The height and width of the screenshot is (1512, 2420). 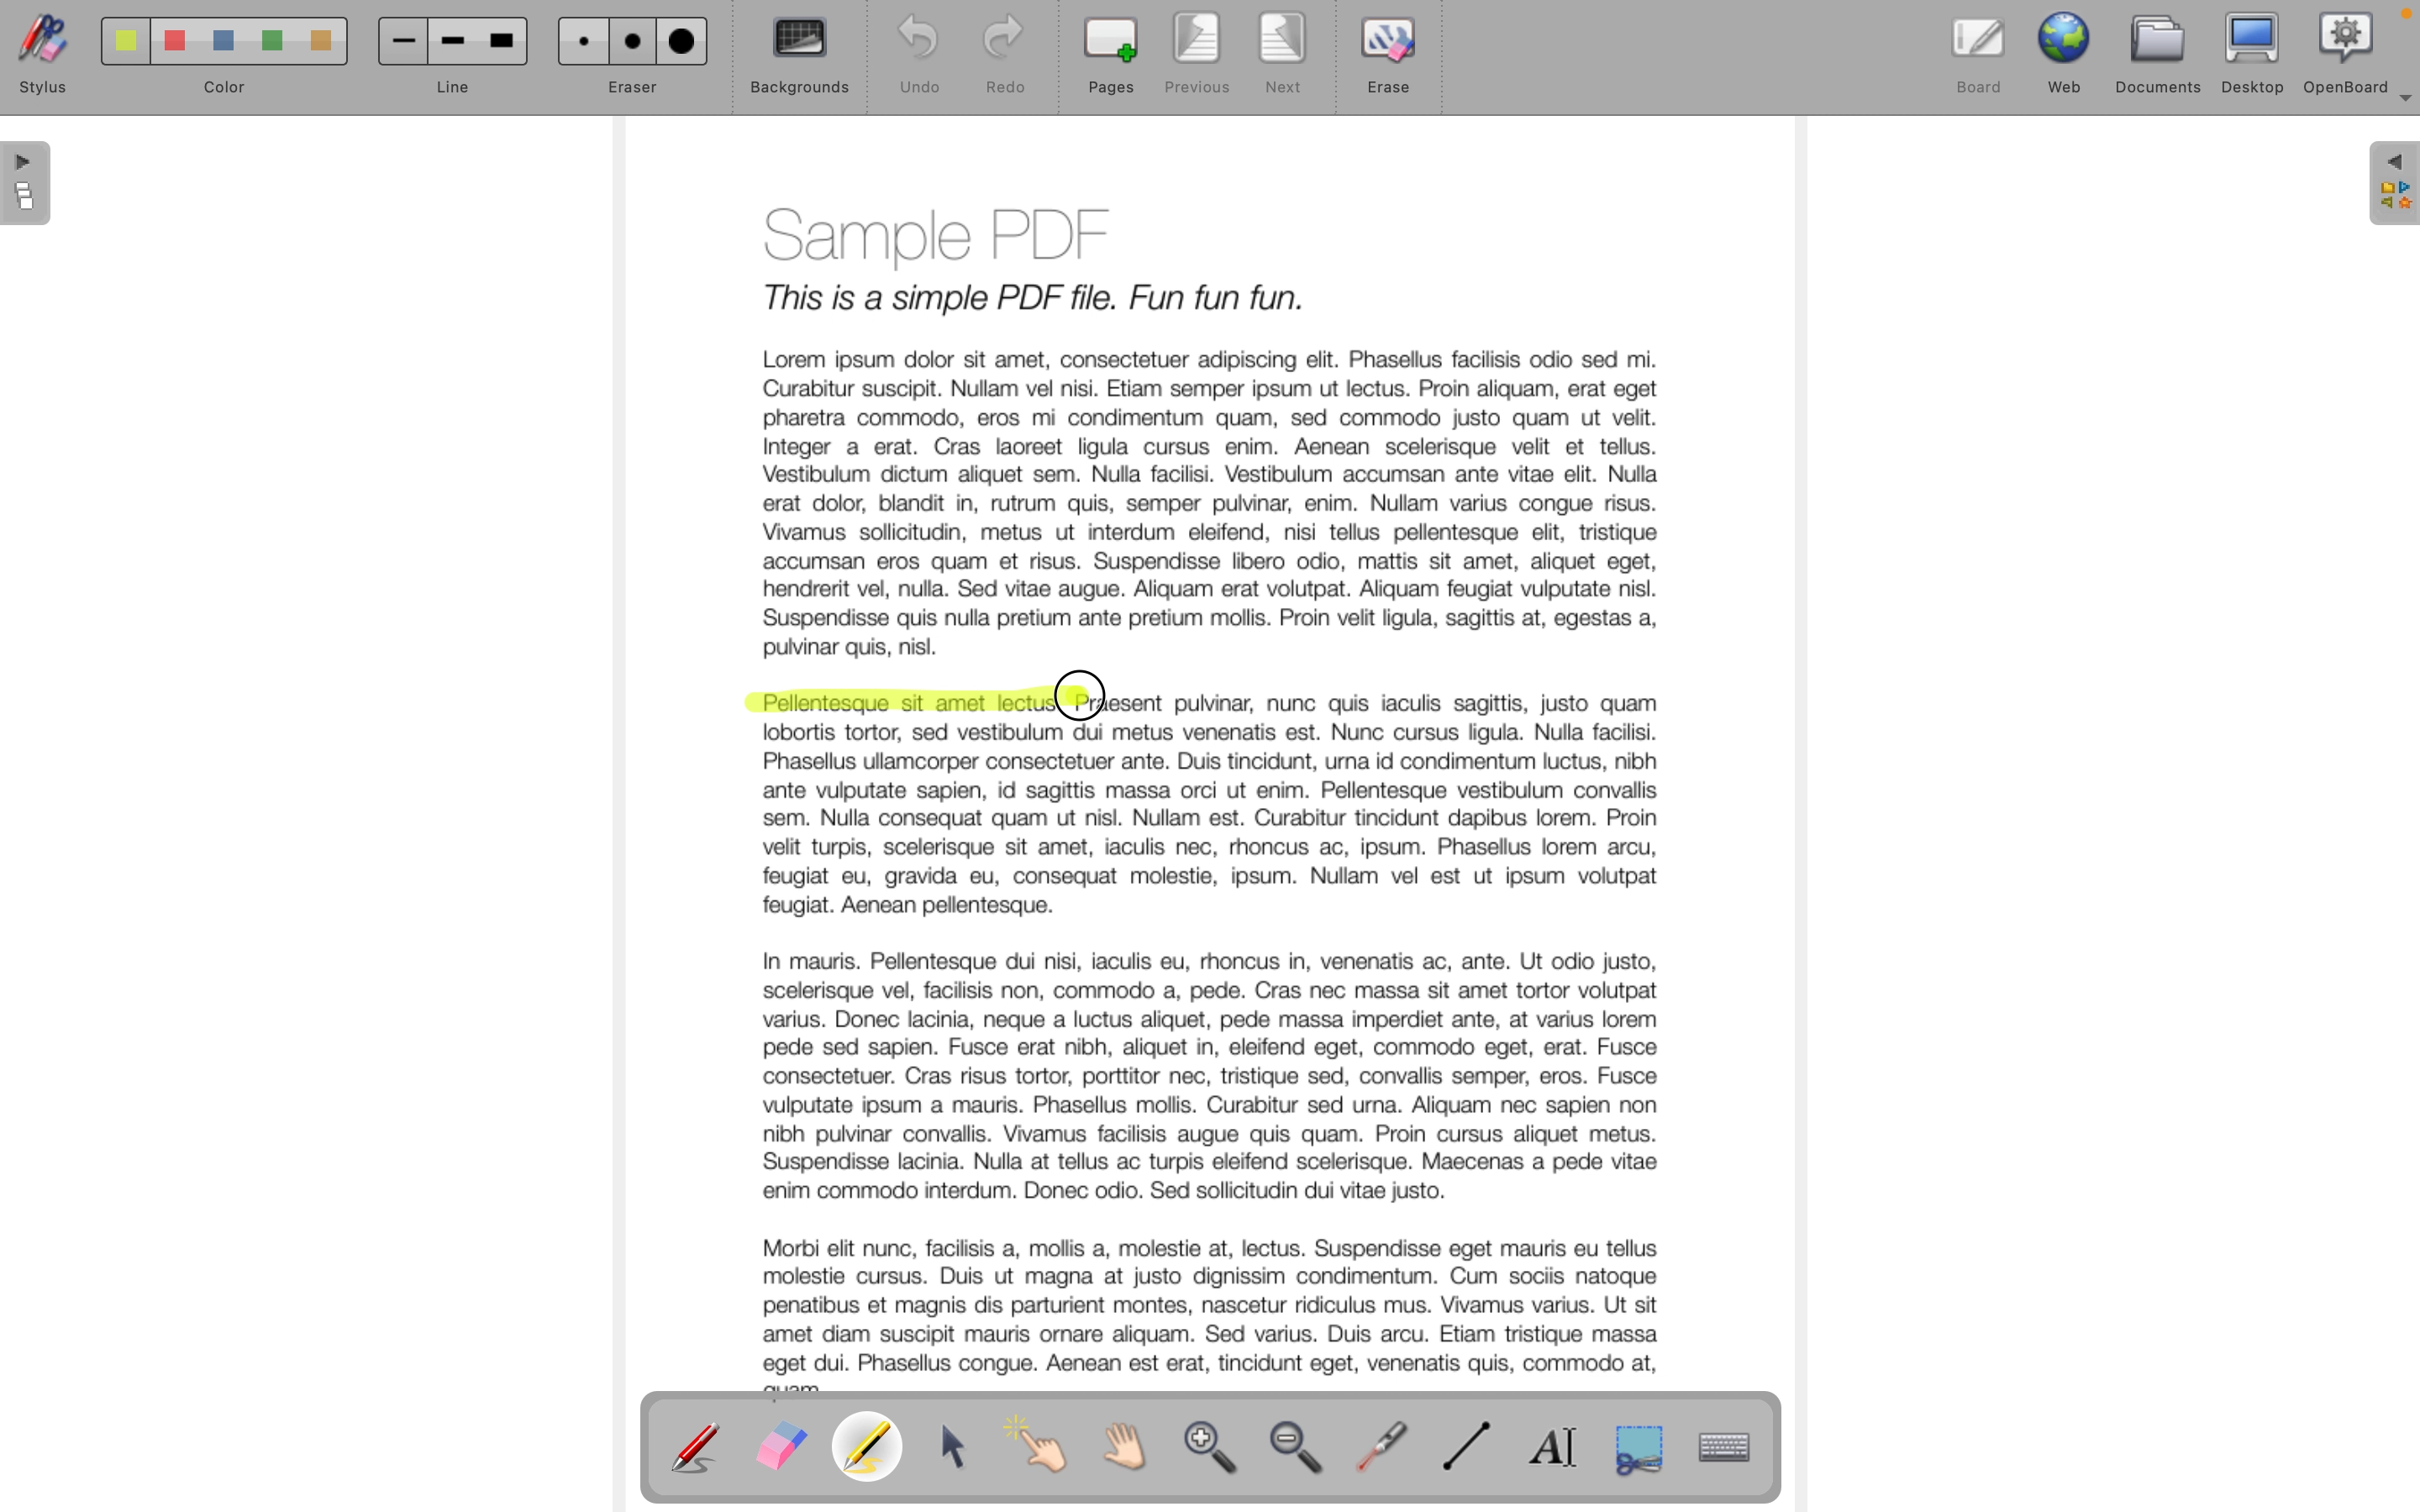 I want to click on sidebar, so click(x=2391, y=185).